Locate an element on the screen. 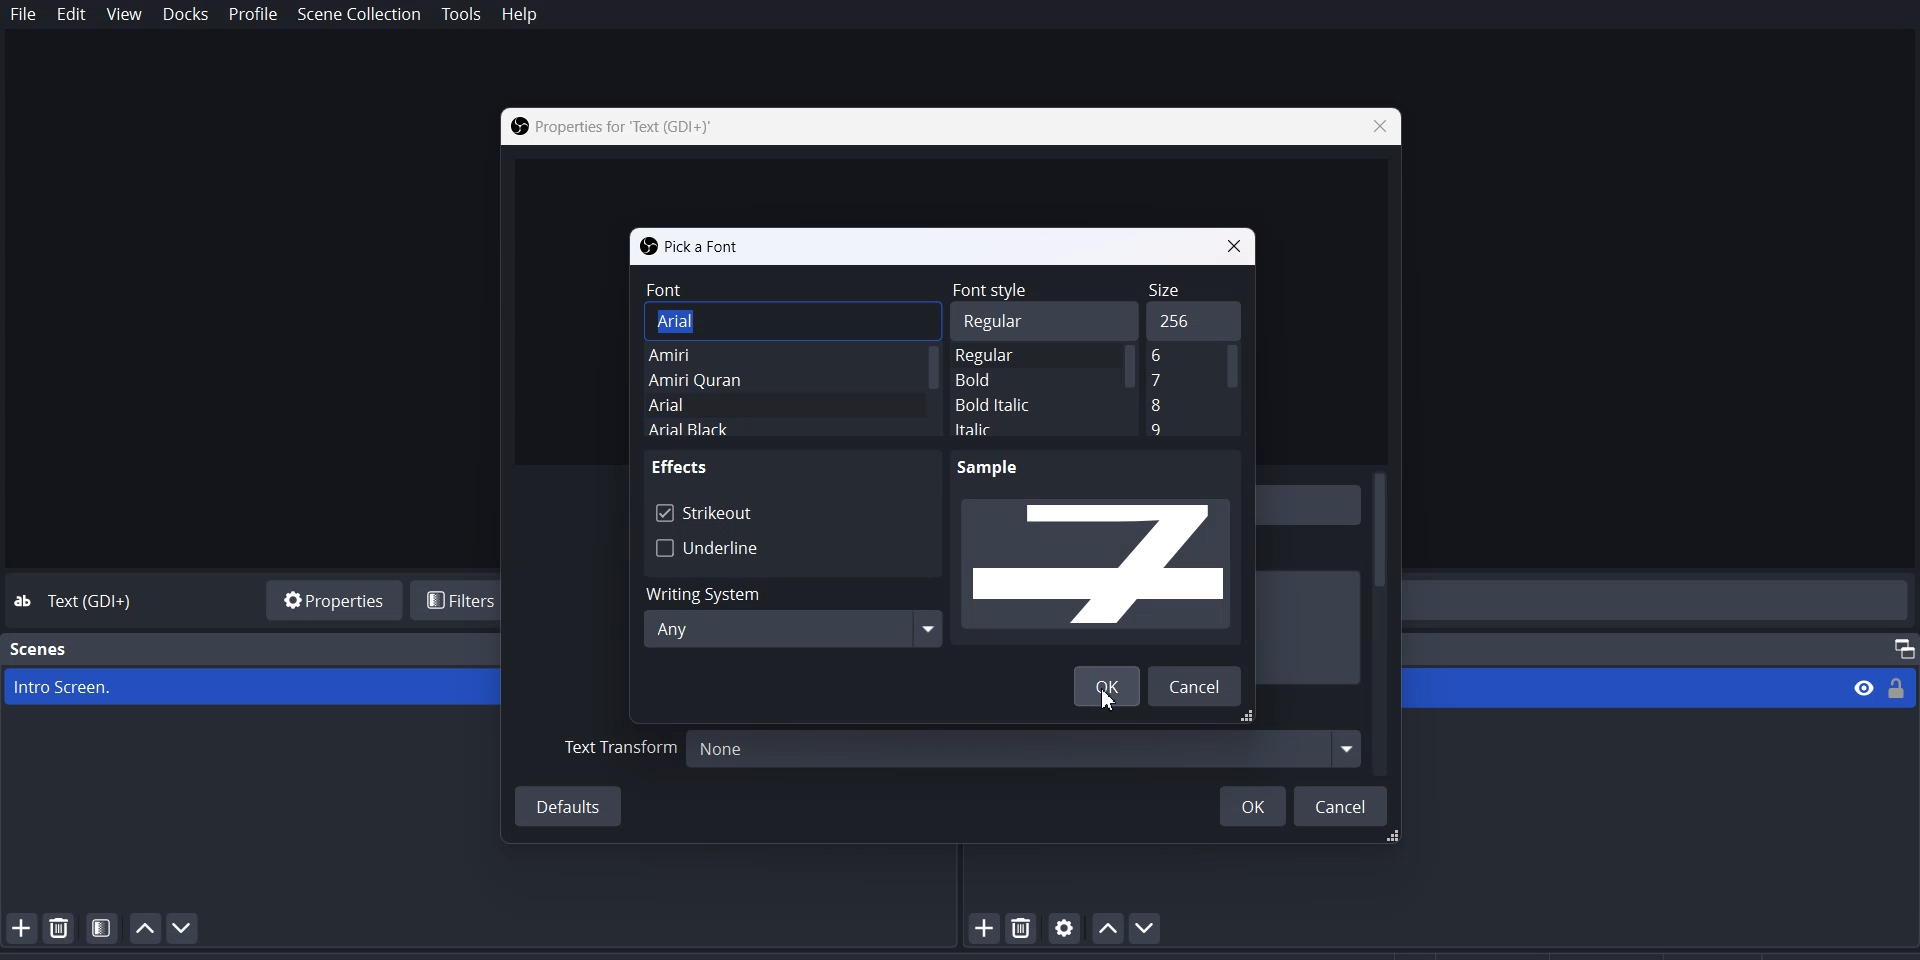 The height and width of the screenshot is (960, 1920). None is located at coordinates (1021, 747).